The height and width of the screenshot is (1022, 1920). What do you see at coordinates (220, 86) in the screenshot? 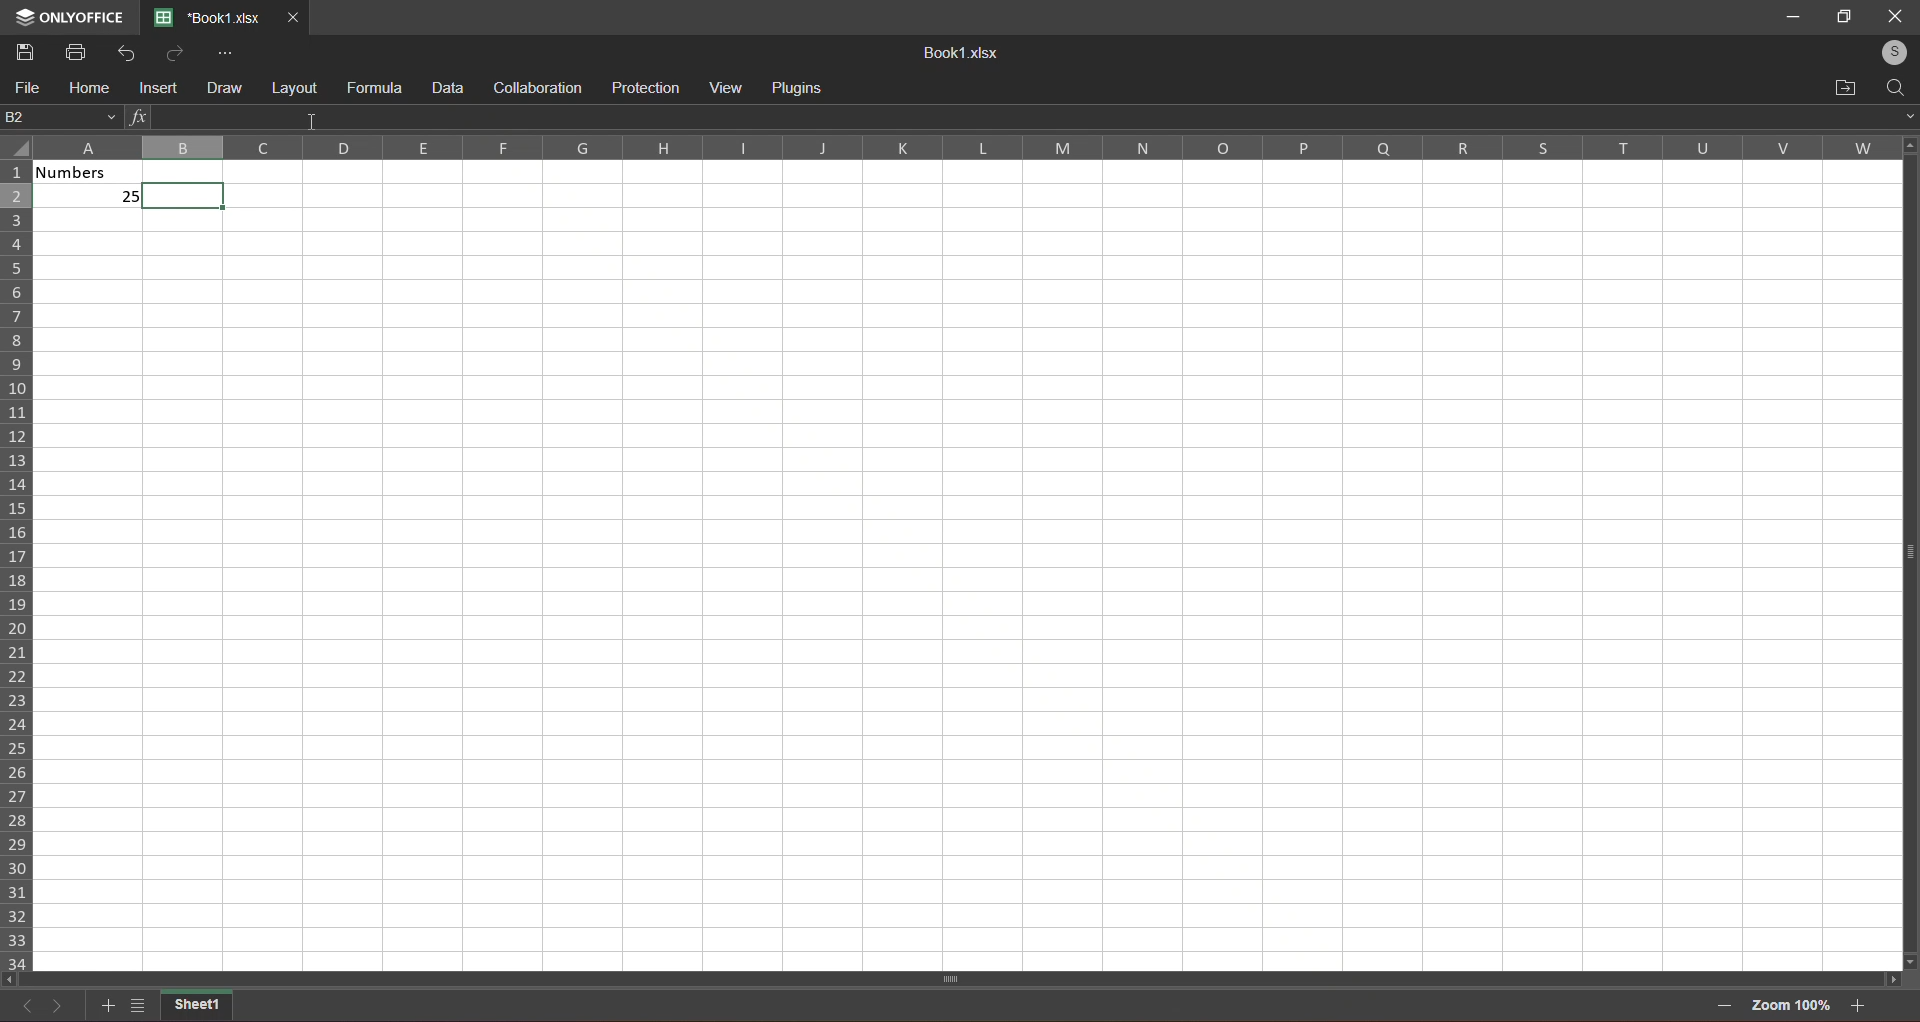
I see `draw` at bounding box center [220, 86].